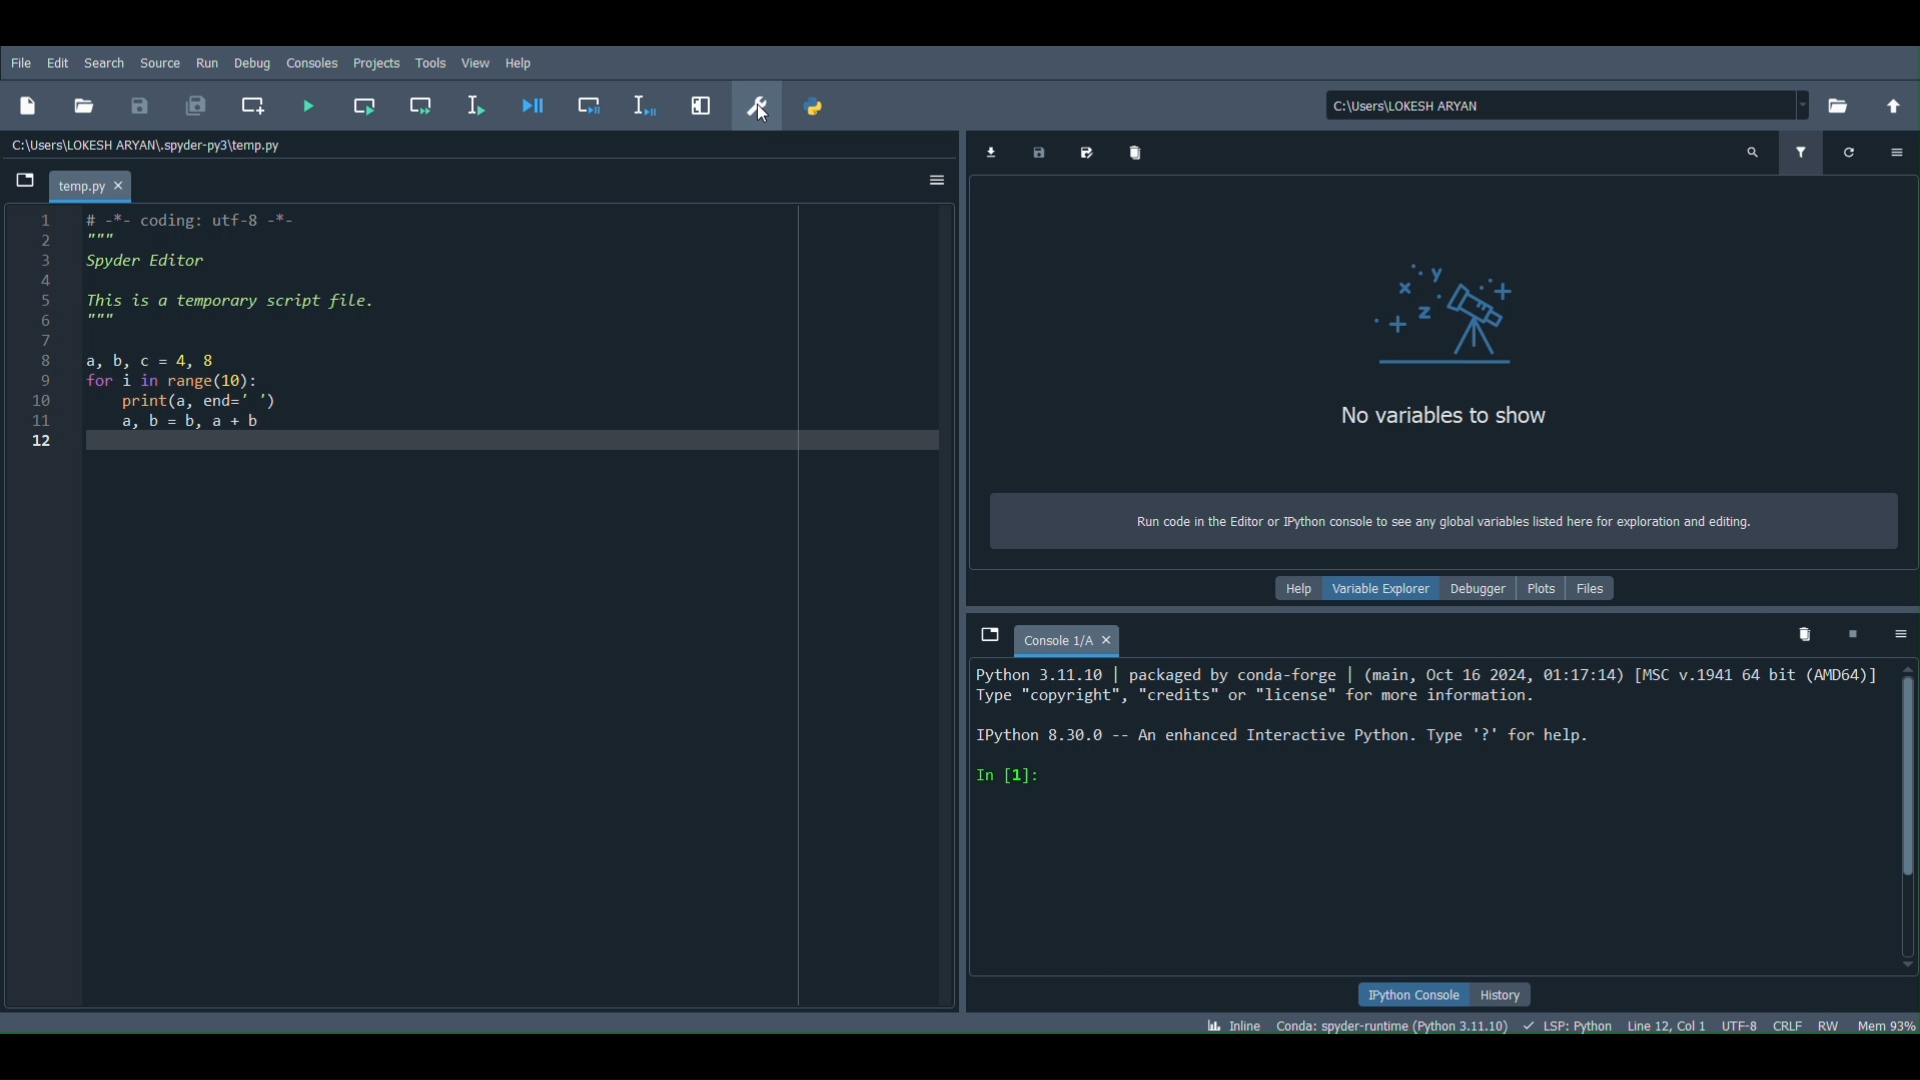 The image size is (1920, 1080). I want to click on Preferences, so click(760, 103).